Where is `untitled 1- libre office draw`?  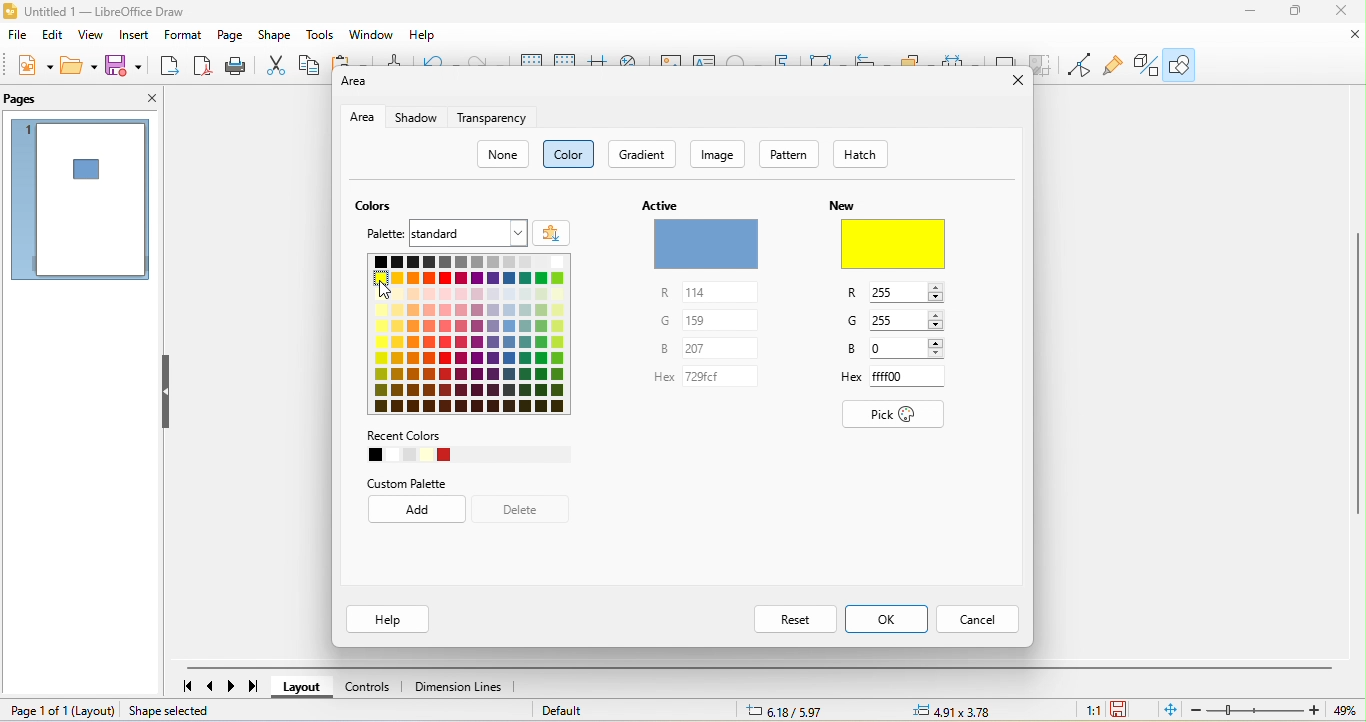
untitled 1- libre office draw is located at coordinates (102, 13).